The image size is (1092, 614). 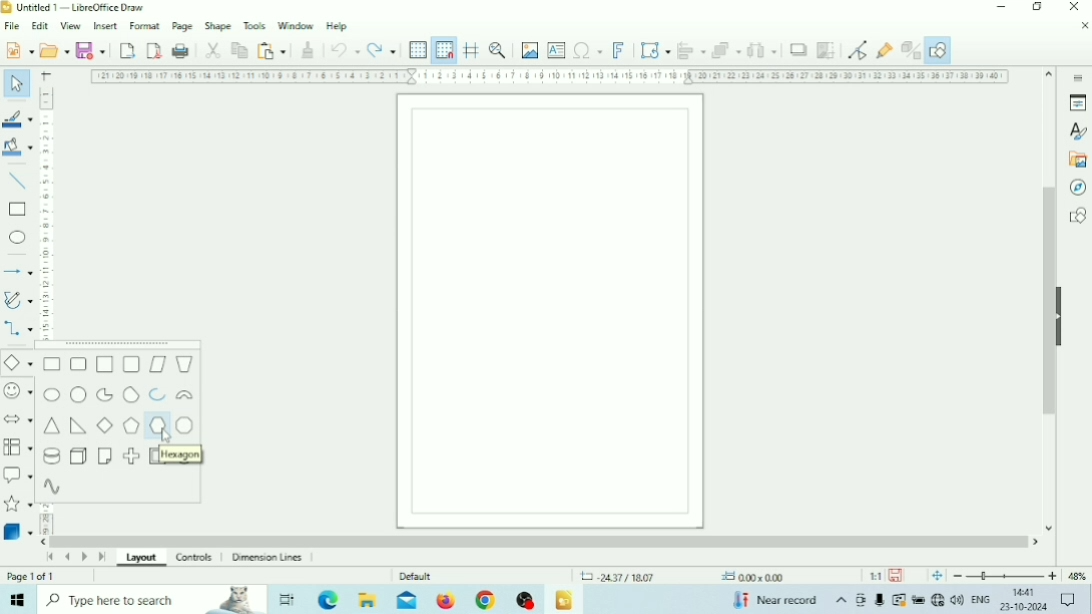 What do you see at coordinates (152, 455) in the screenshot?
I see `Frame` at bounding box center [152, 455].